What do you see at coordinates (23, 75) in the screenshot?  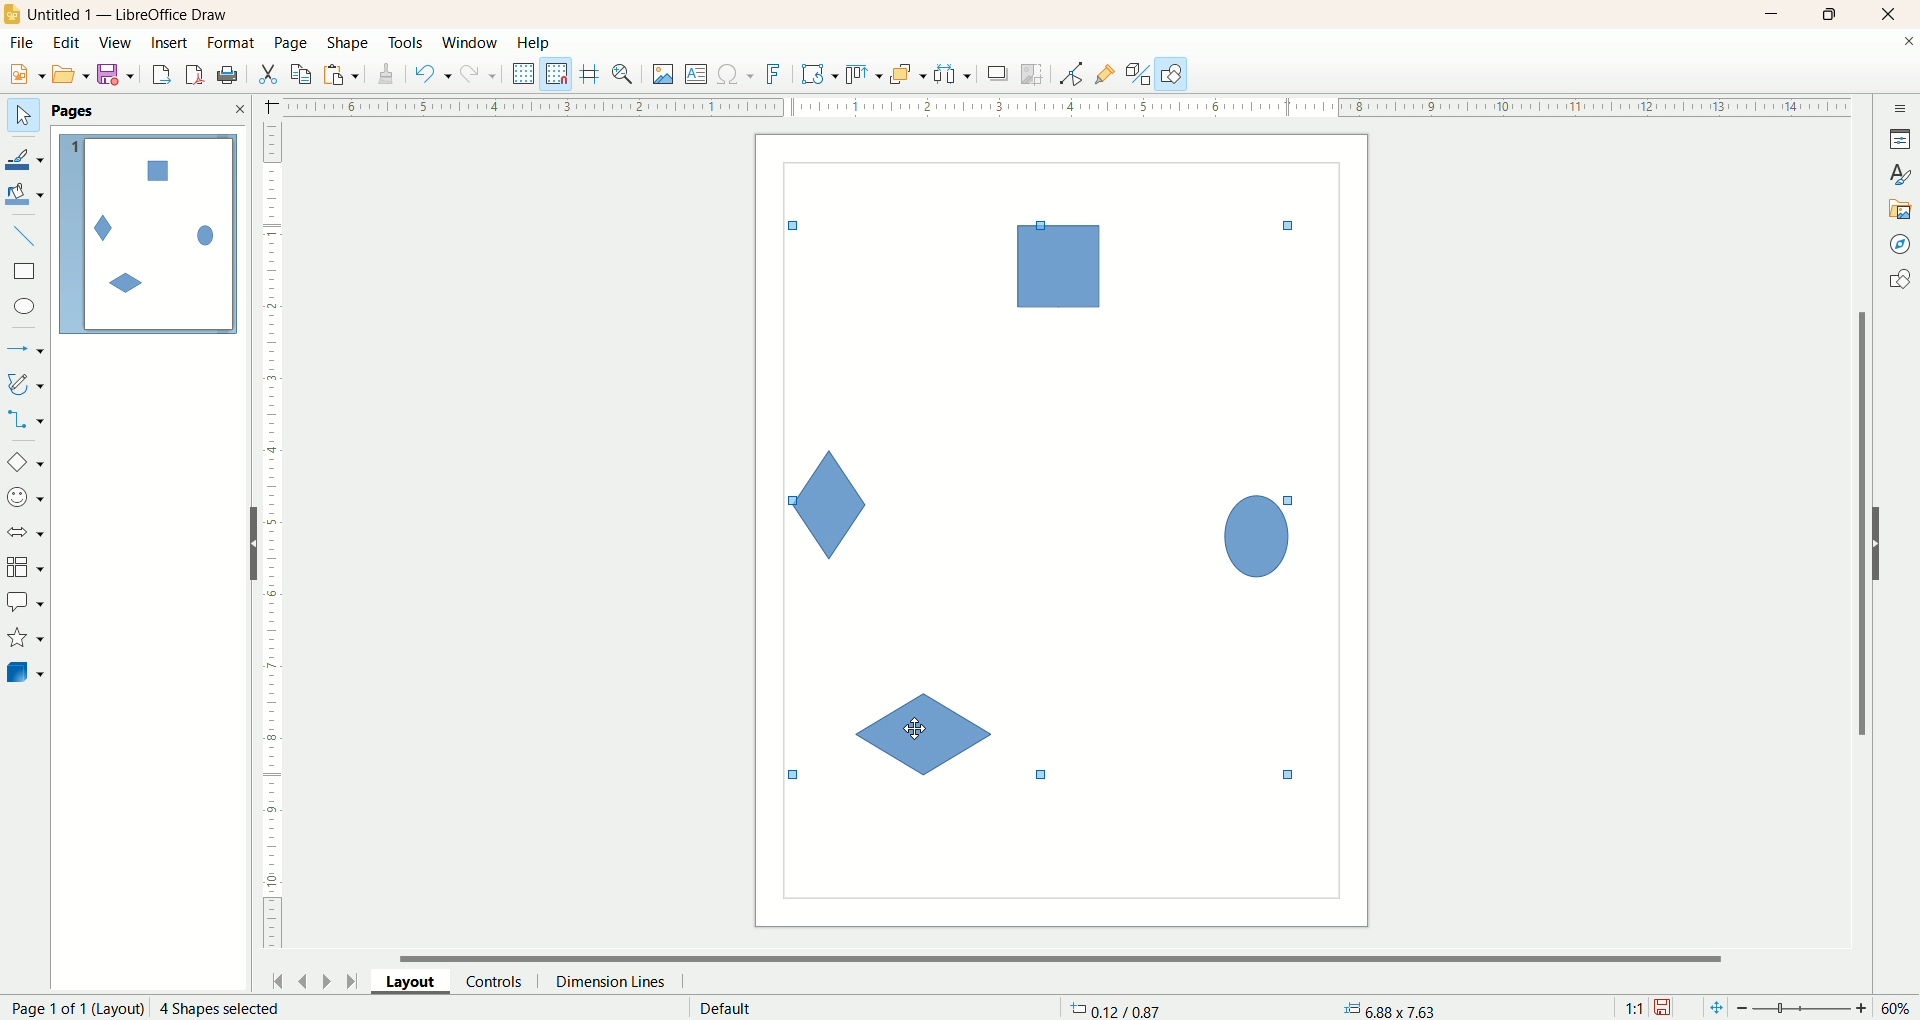 I see `new` at bounding box center [23, 75].